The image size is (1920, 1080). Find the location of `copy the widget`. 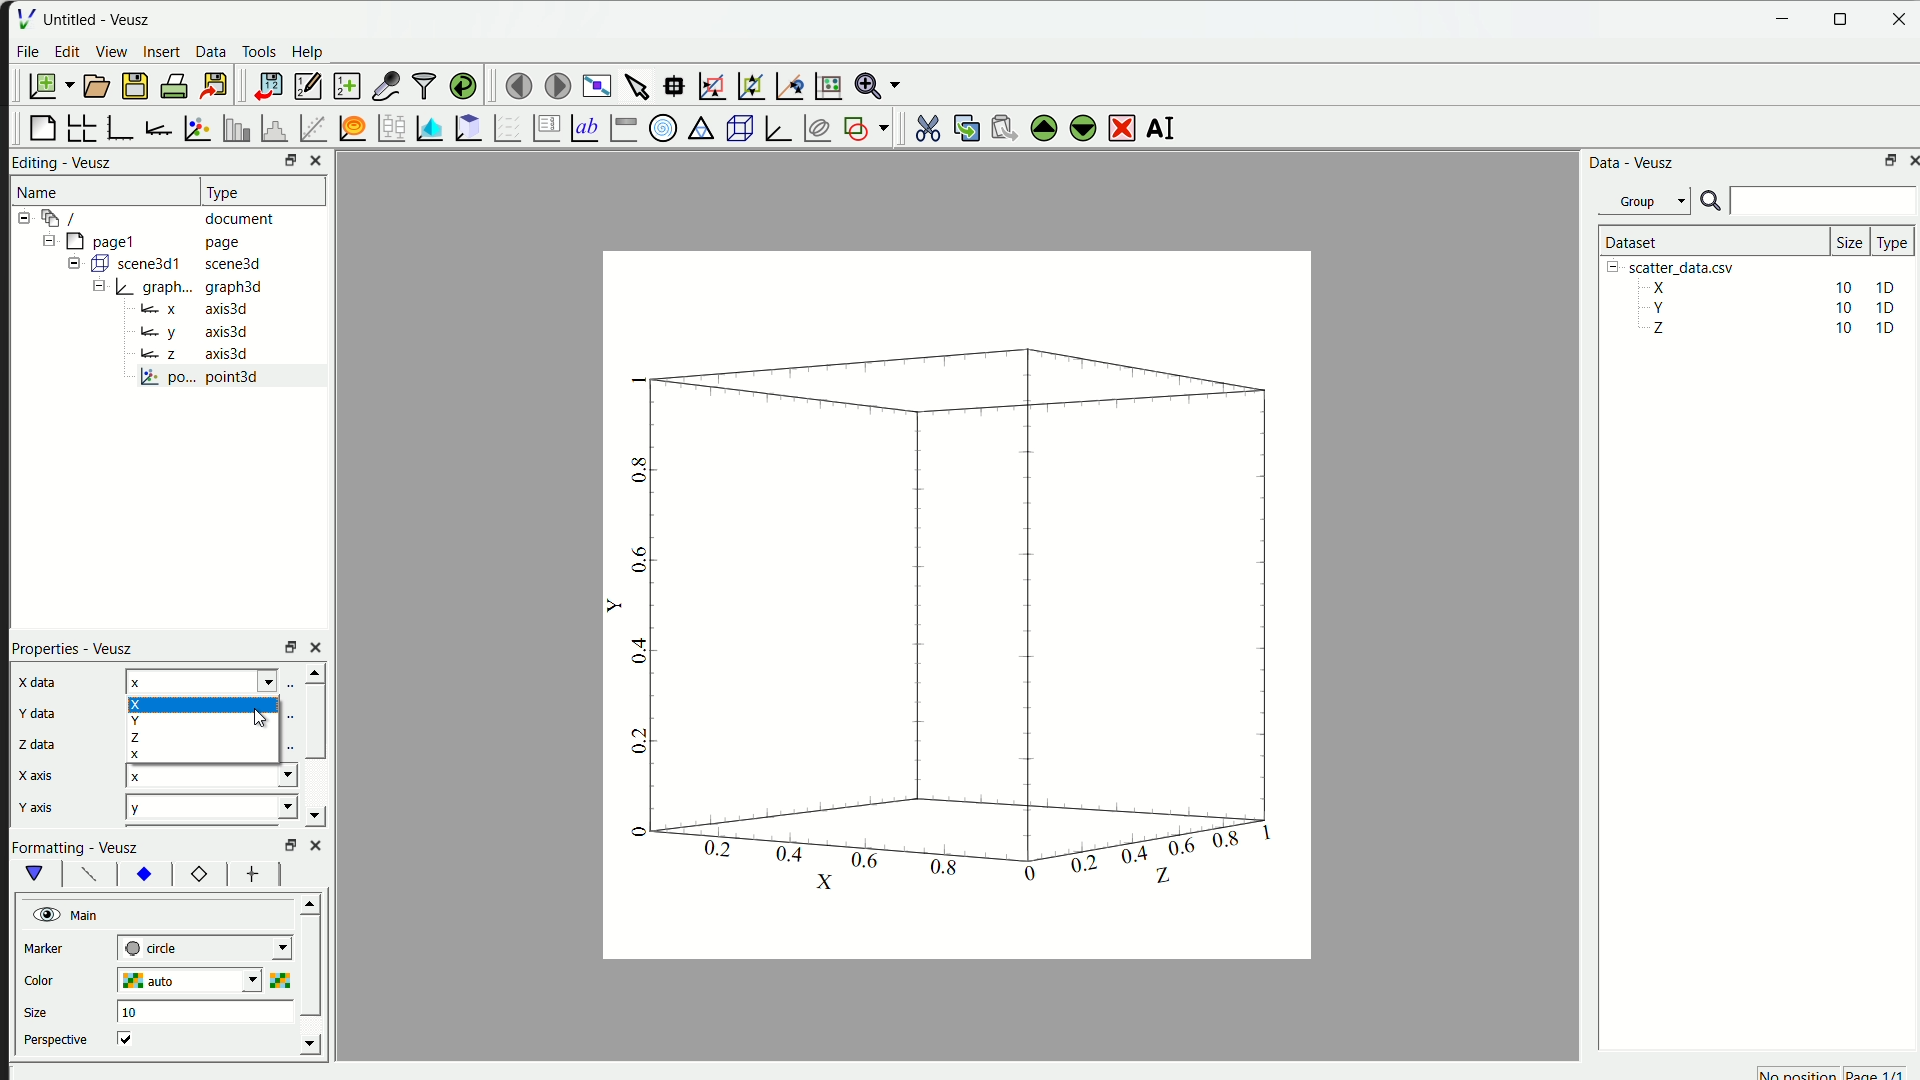

copy the widget is located at coordinates (962, 128).